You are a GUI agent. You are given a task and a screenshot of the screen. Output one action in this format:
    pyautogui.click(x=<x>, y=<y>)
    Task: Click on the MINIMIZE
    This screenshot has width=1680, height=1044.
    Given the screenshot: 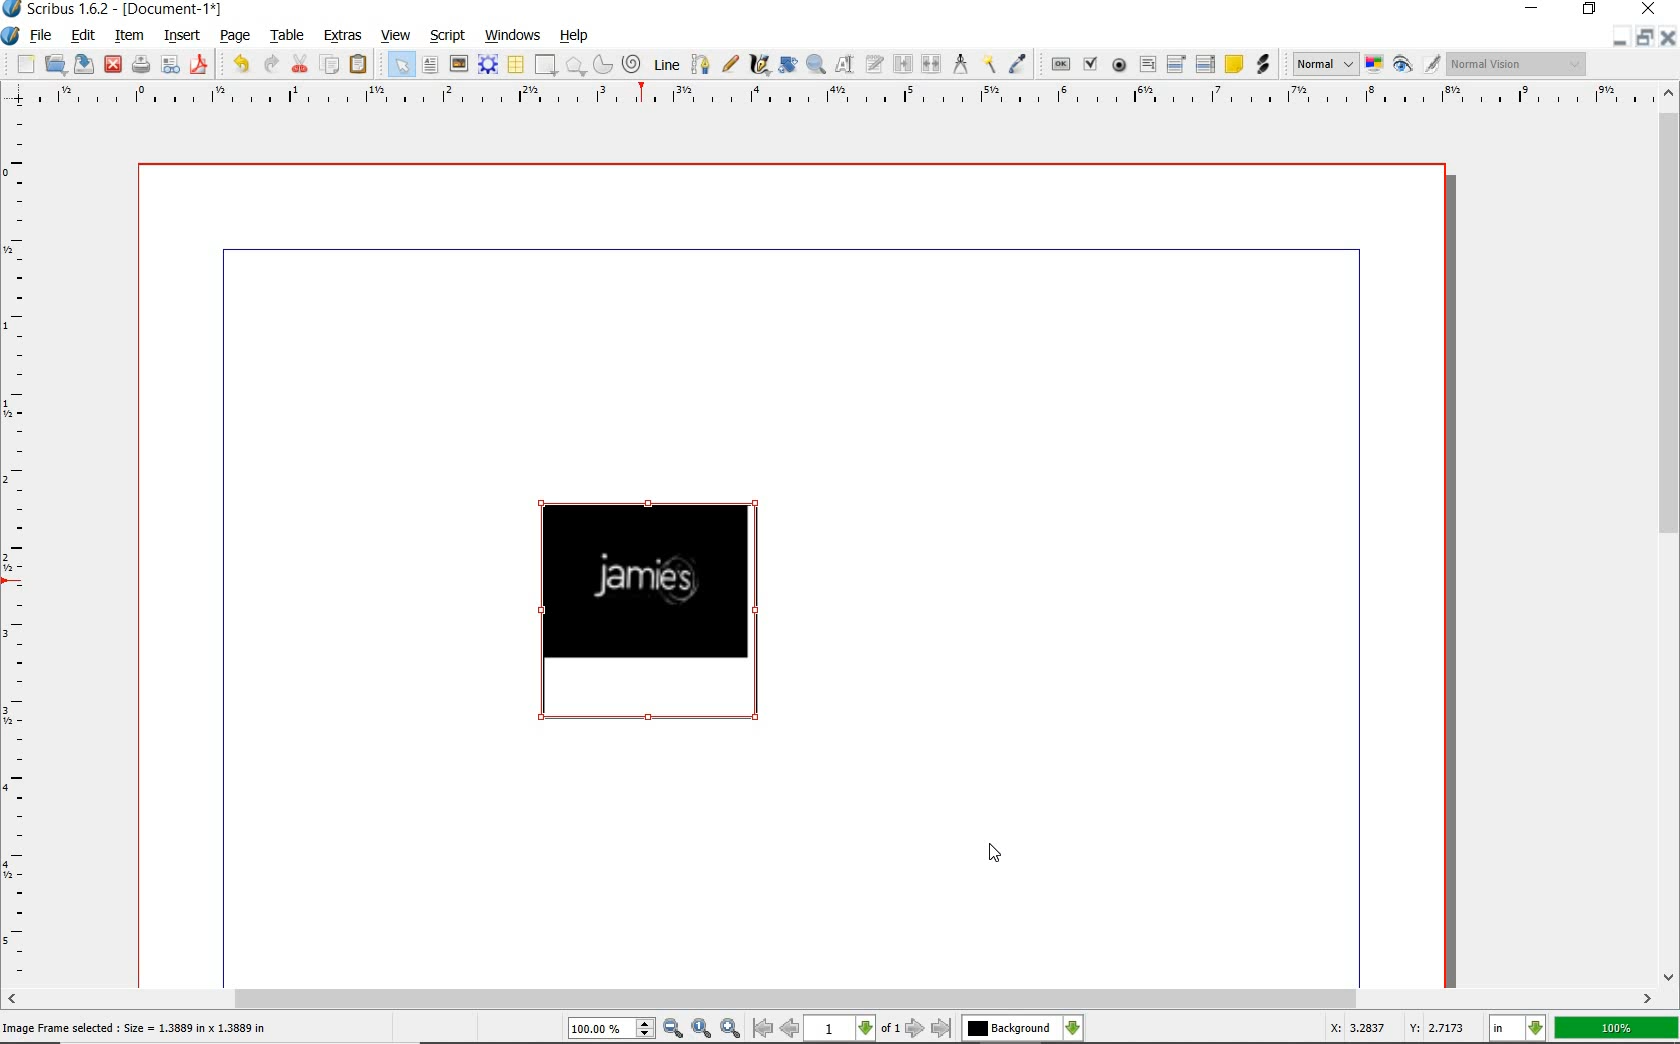 What is the action you would take?
    pyautogui.click(x=1621, y=38)
    